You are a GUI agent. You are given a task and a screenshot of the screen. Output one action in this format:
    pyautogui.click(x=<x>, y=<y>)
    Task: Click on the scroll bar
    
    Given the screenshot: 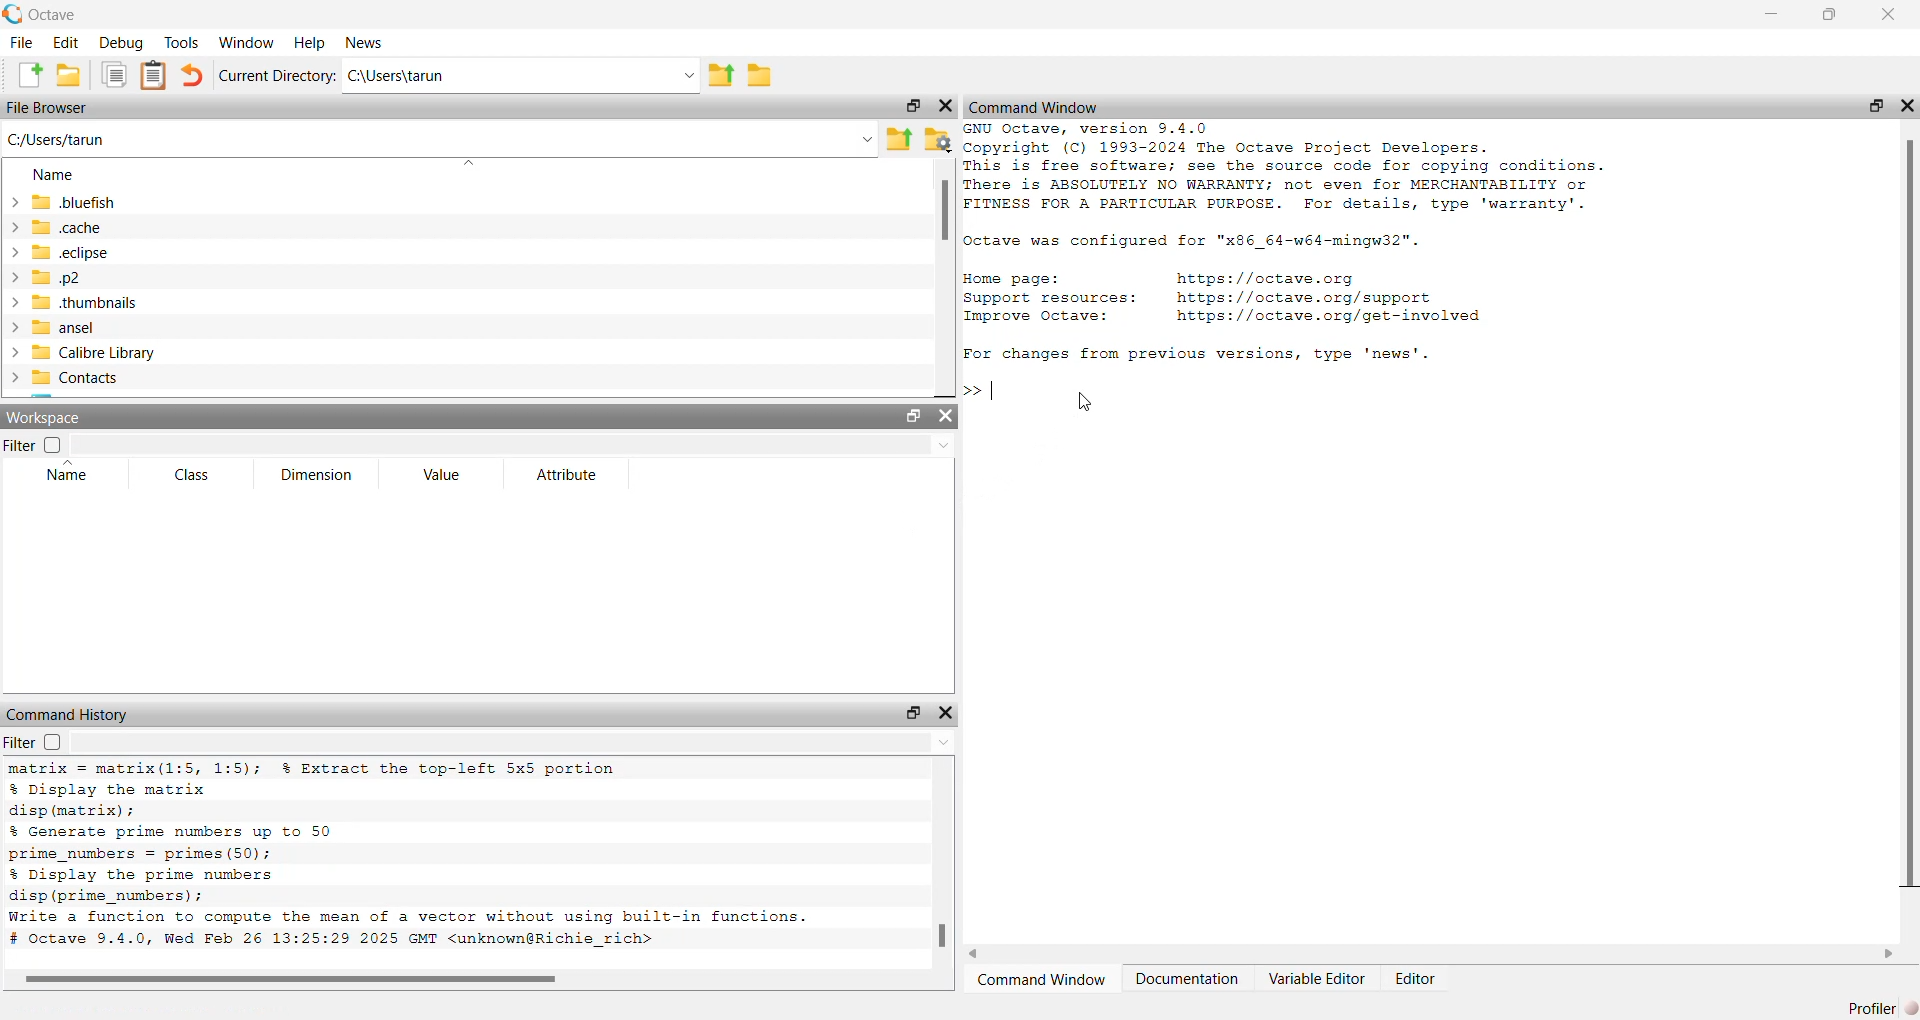 What is the action you would take?
    pyautogui.click(x=1911, y=511)
    